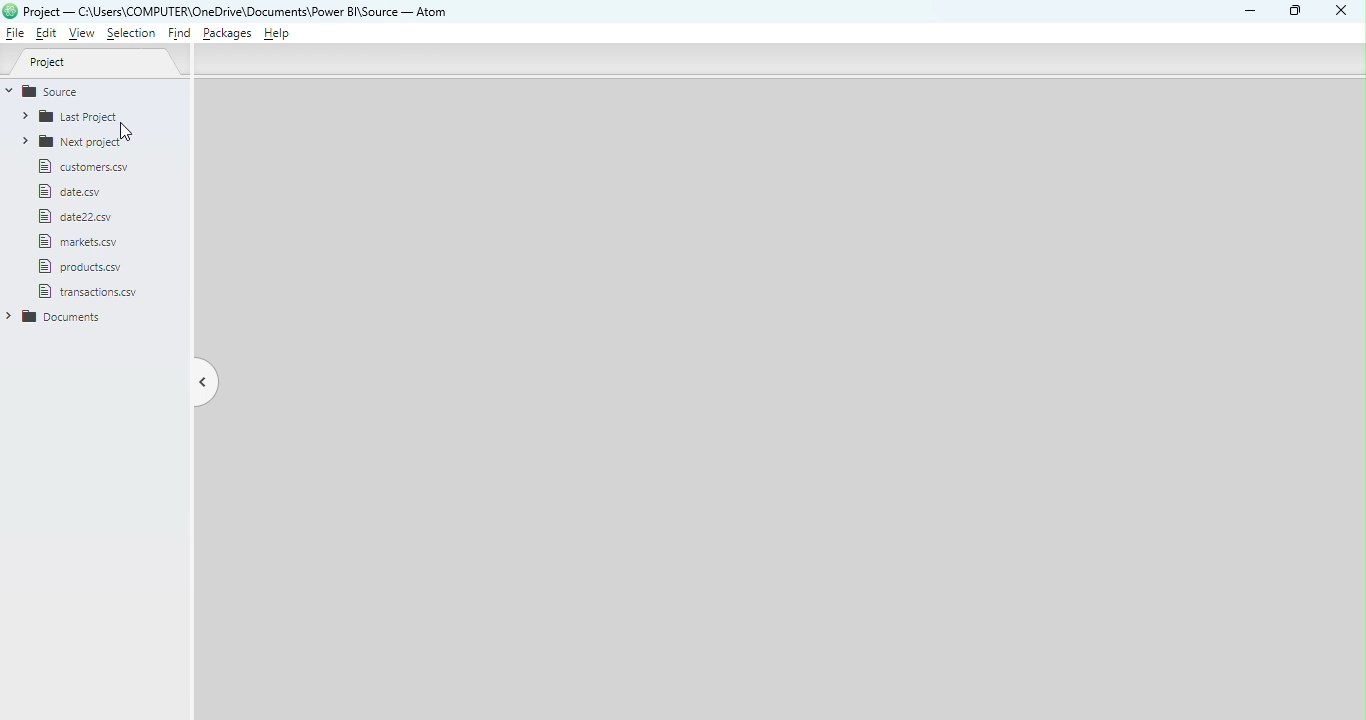  Describe the element at coordinates (229, 33) in the screenshot. I see `Packages` at that location.